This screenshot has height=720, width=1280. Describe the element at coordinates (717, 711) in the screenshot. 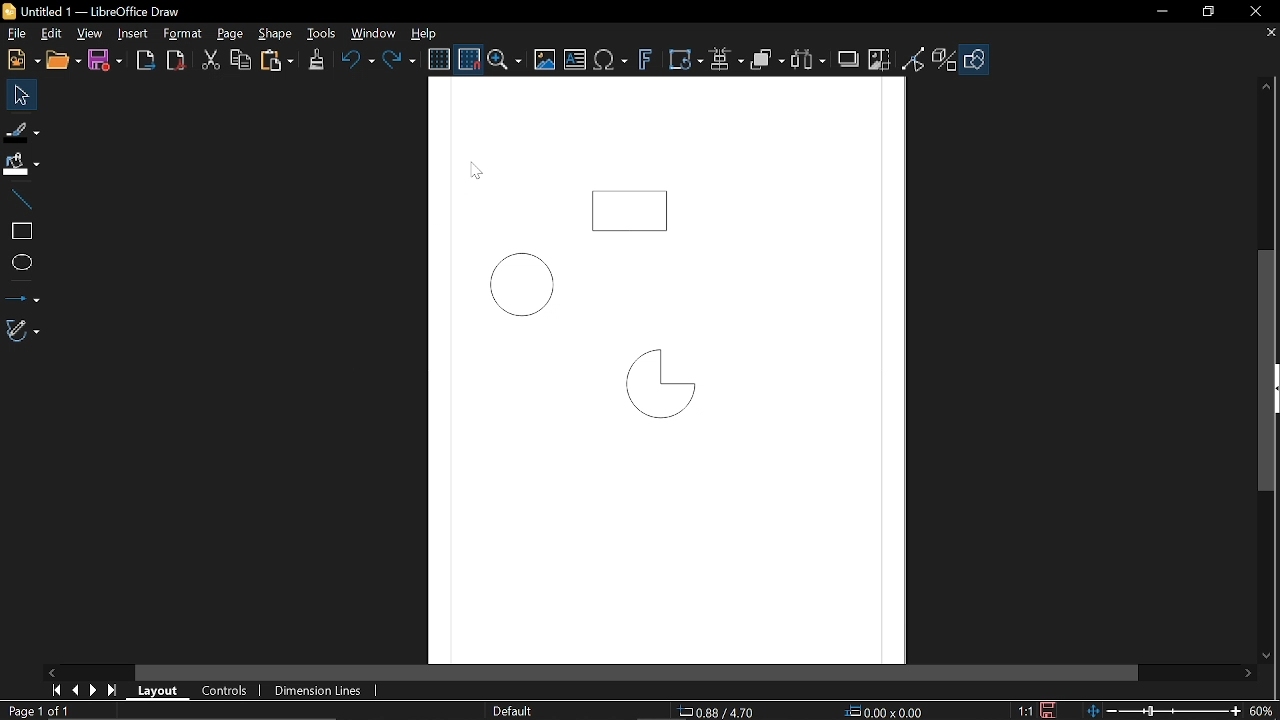

I see `0.88/ 4.70 (cursor position) ` at that location.